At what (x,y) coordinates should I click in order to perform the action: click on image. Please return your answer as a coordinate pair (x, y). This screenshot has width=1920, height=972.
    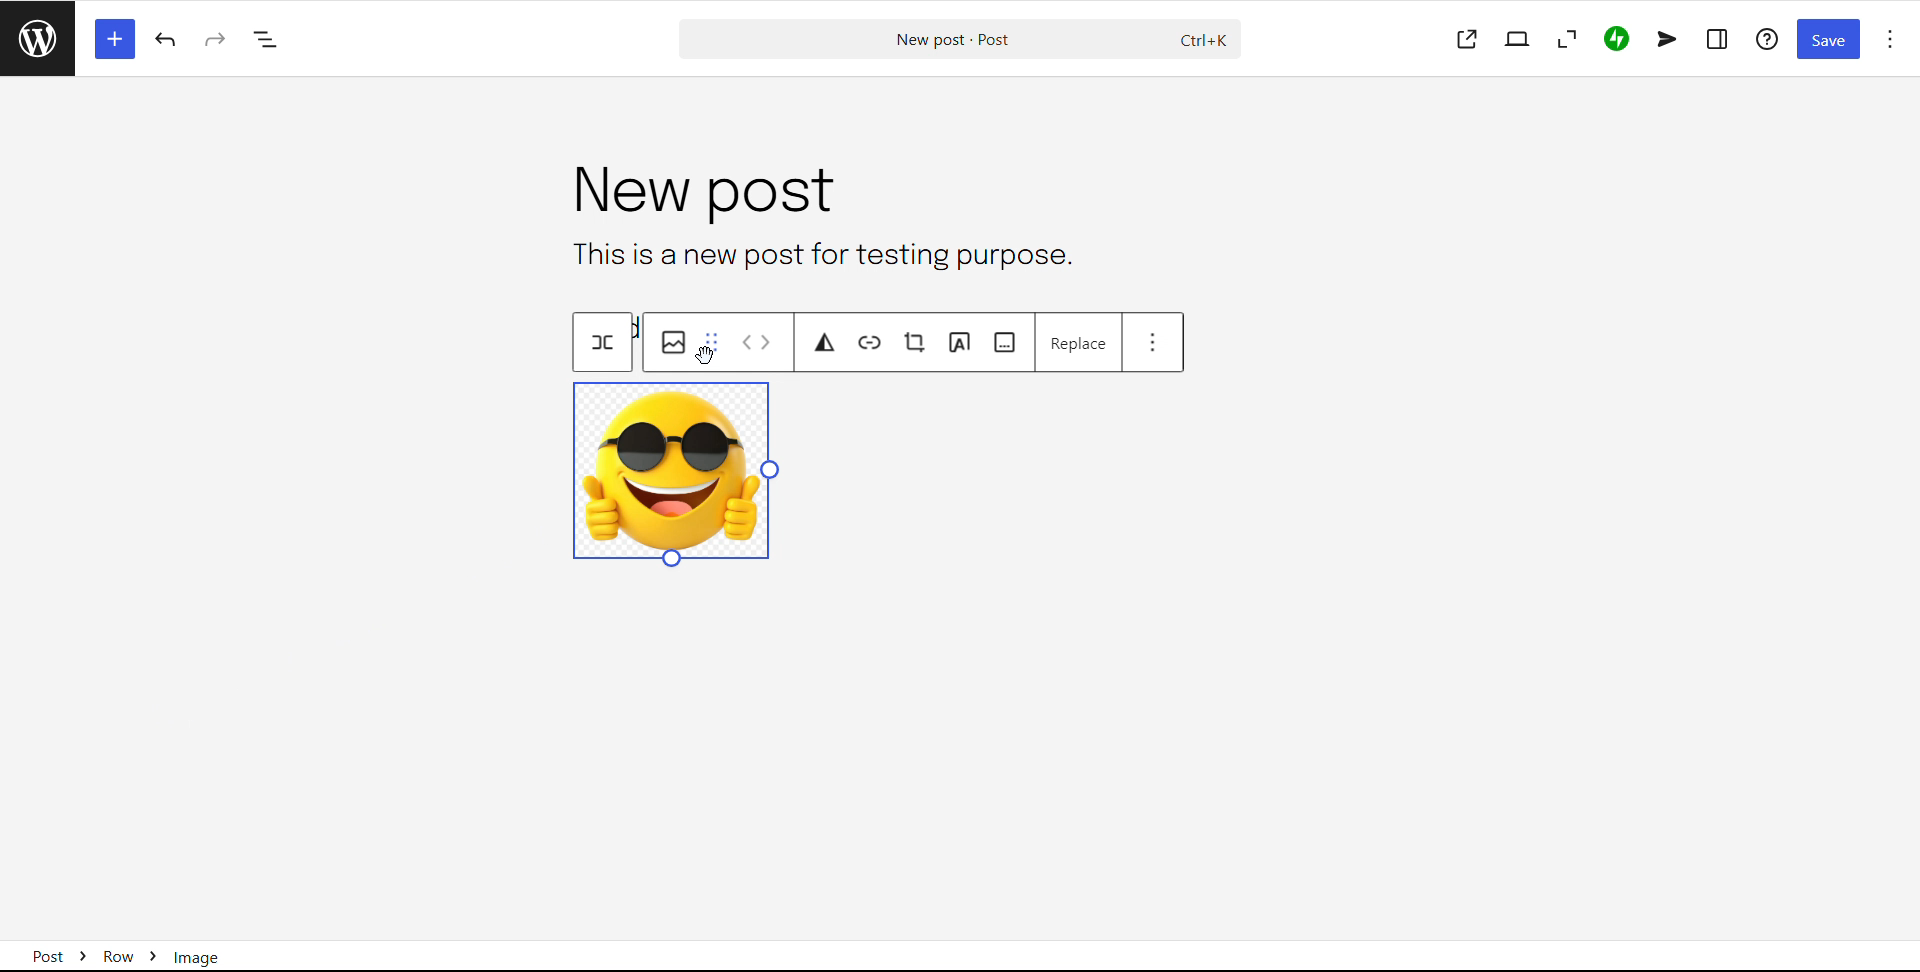
    Looking at the image, I should click on (673, 342).